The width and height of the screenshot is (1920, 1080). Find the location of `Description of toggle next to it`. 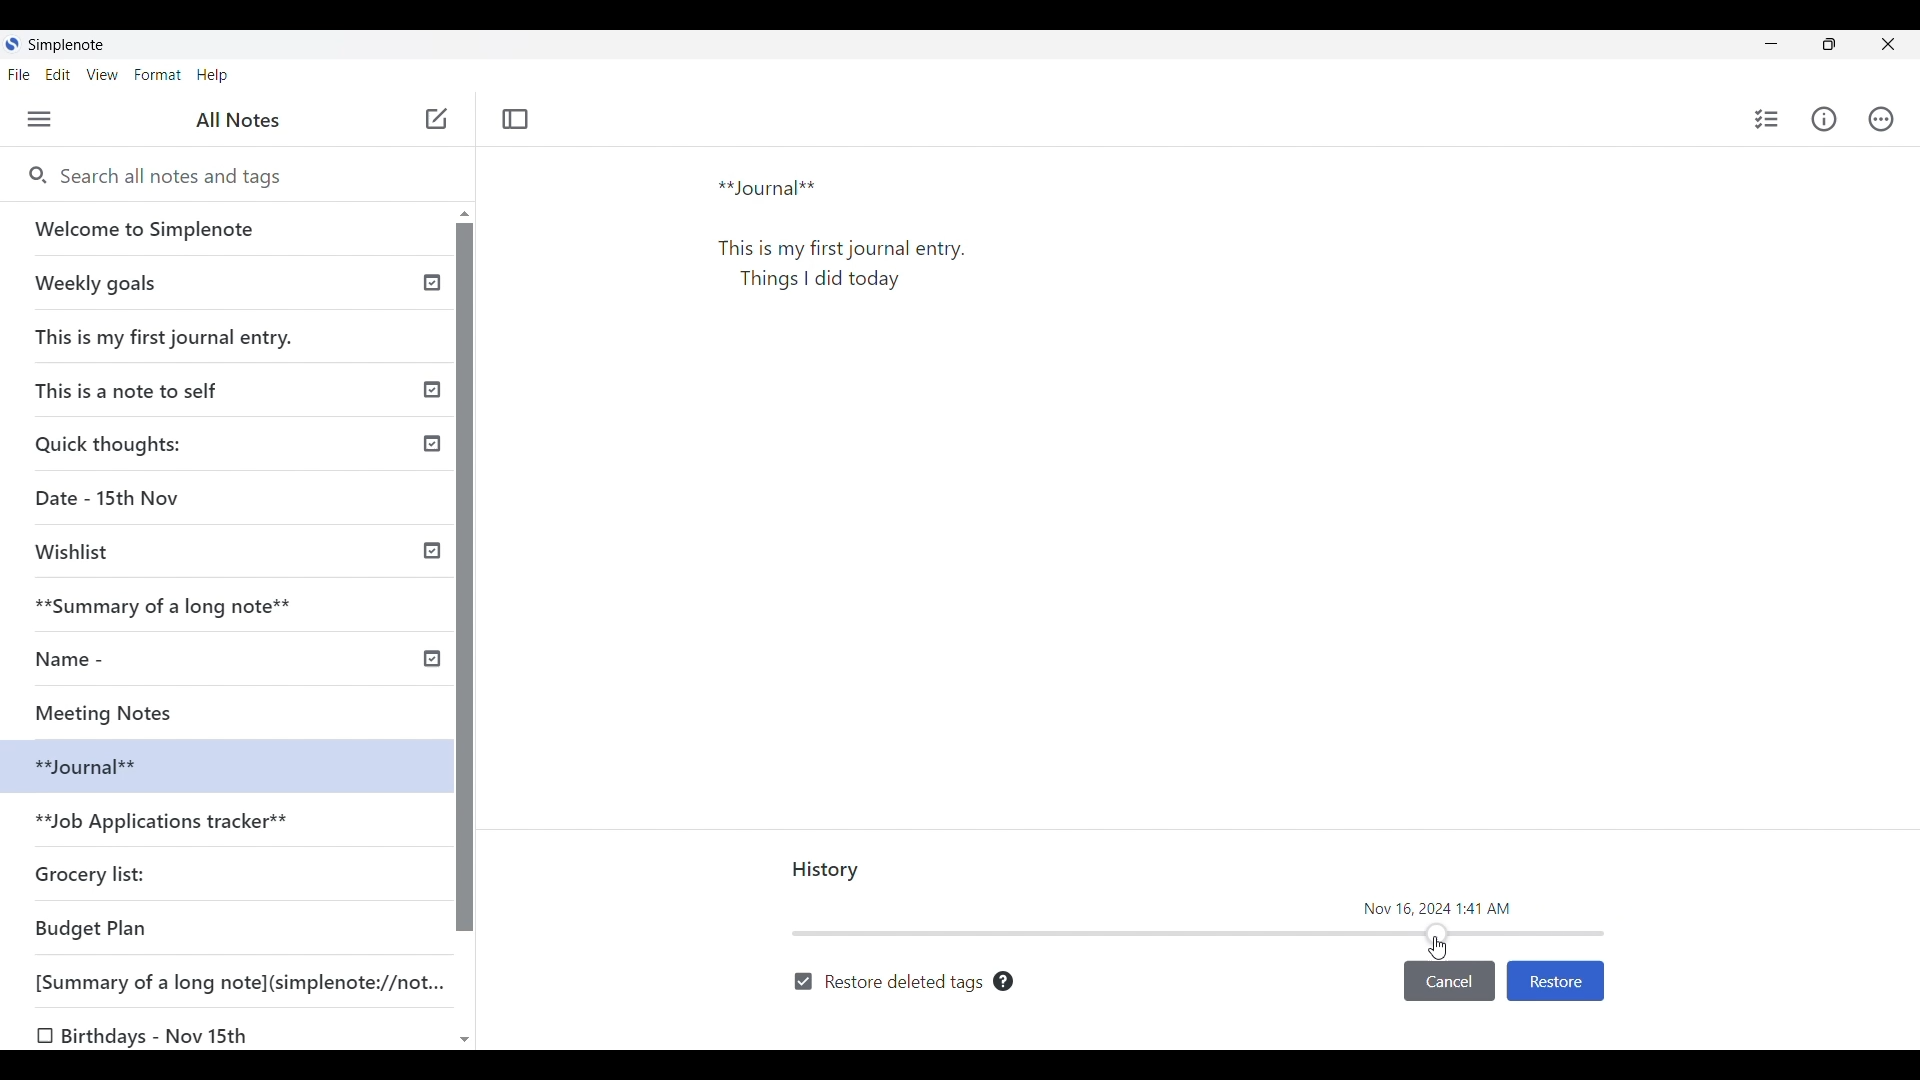

Description of toggle next to it is located at coordinates (1004, 981).